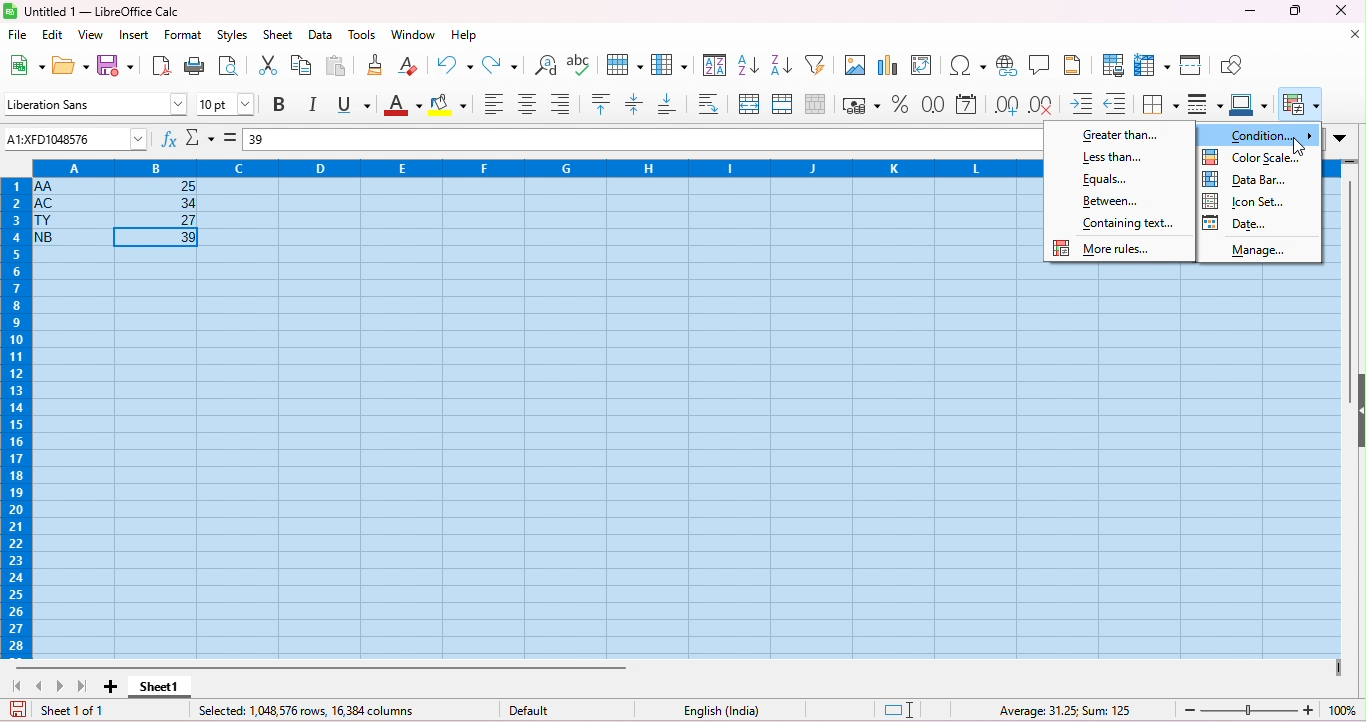 Image resolution: width=1366 pixels, height=722 pixels. I want to click on sort descending, so click(781, 63).